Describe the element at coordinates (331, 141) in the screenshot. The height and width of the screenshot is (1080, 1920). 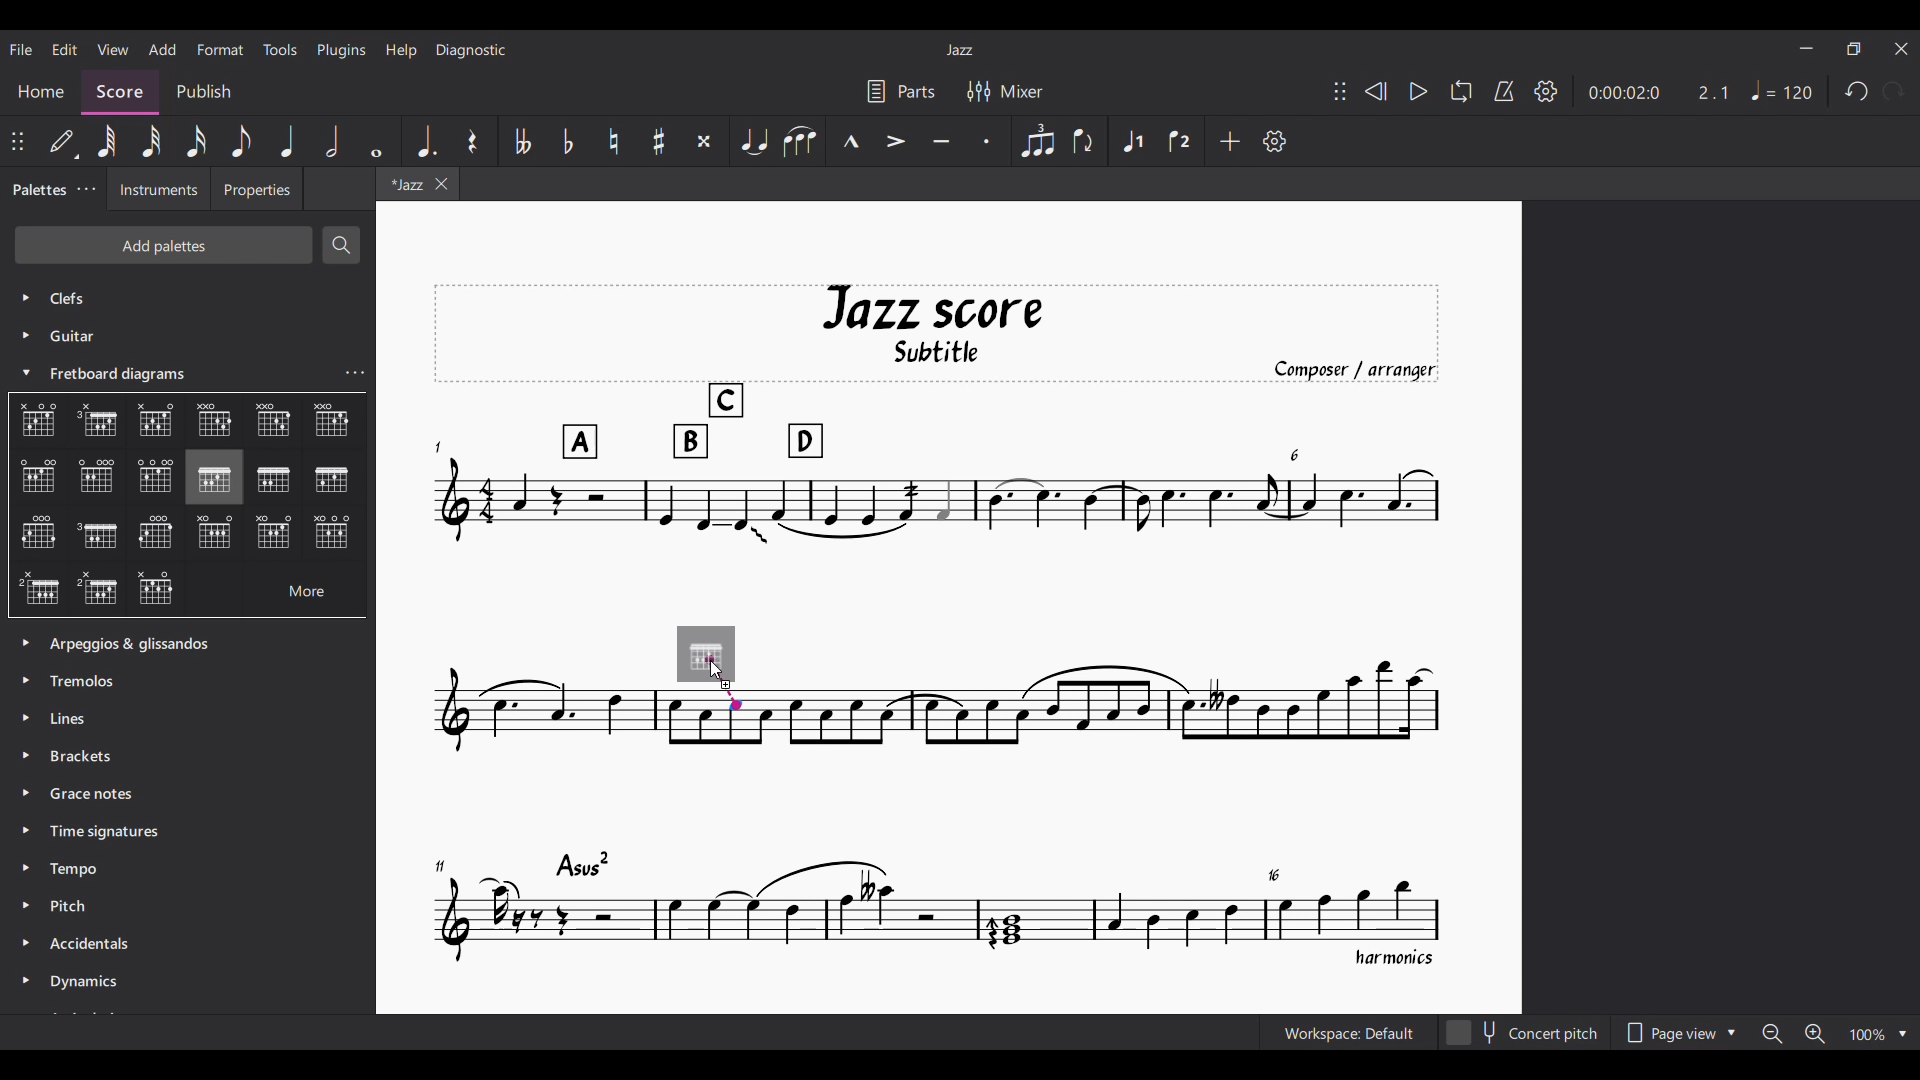
I see `Half note` at that location.